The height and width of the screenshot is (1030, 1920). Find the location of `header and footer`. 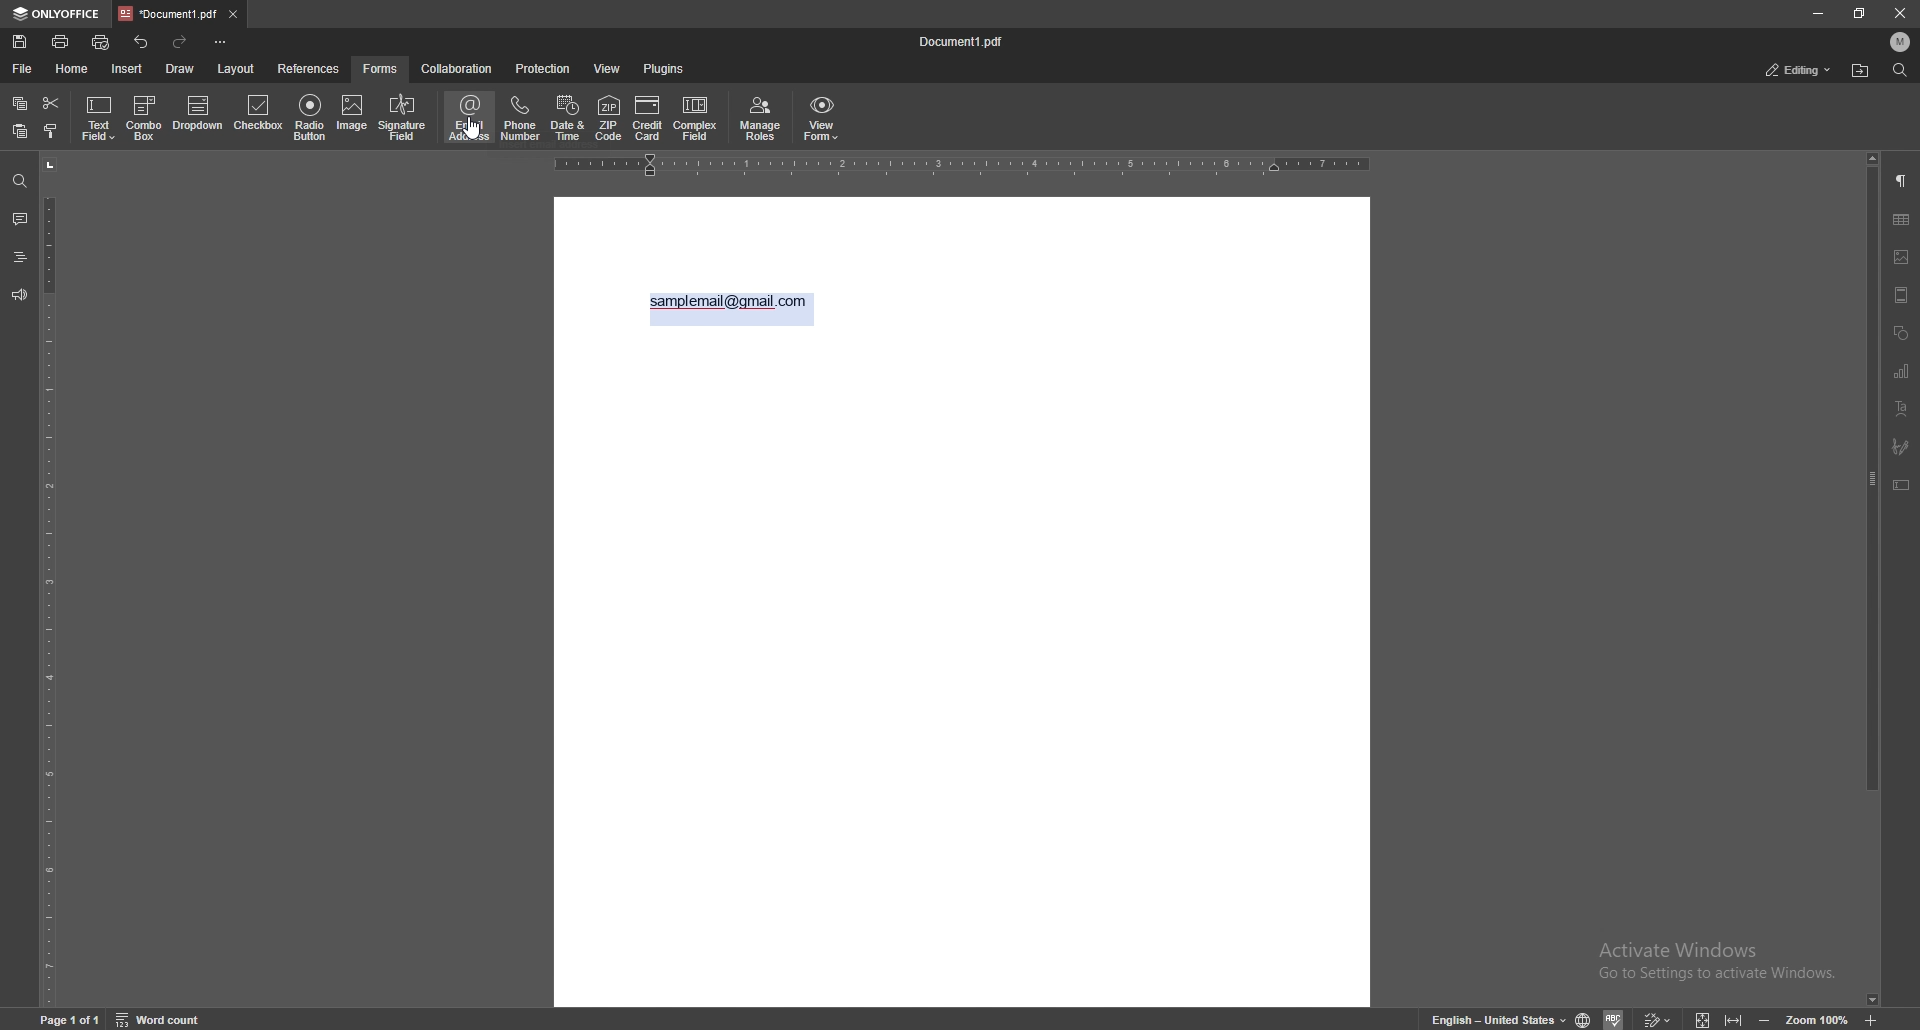

header and footer is located at coordinates (1902, 294).